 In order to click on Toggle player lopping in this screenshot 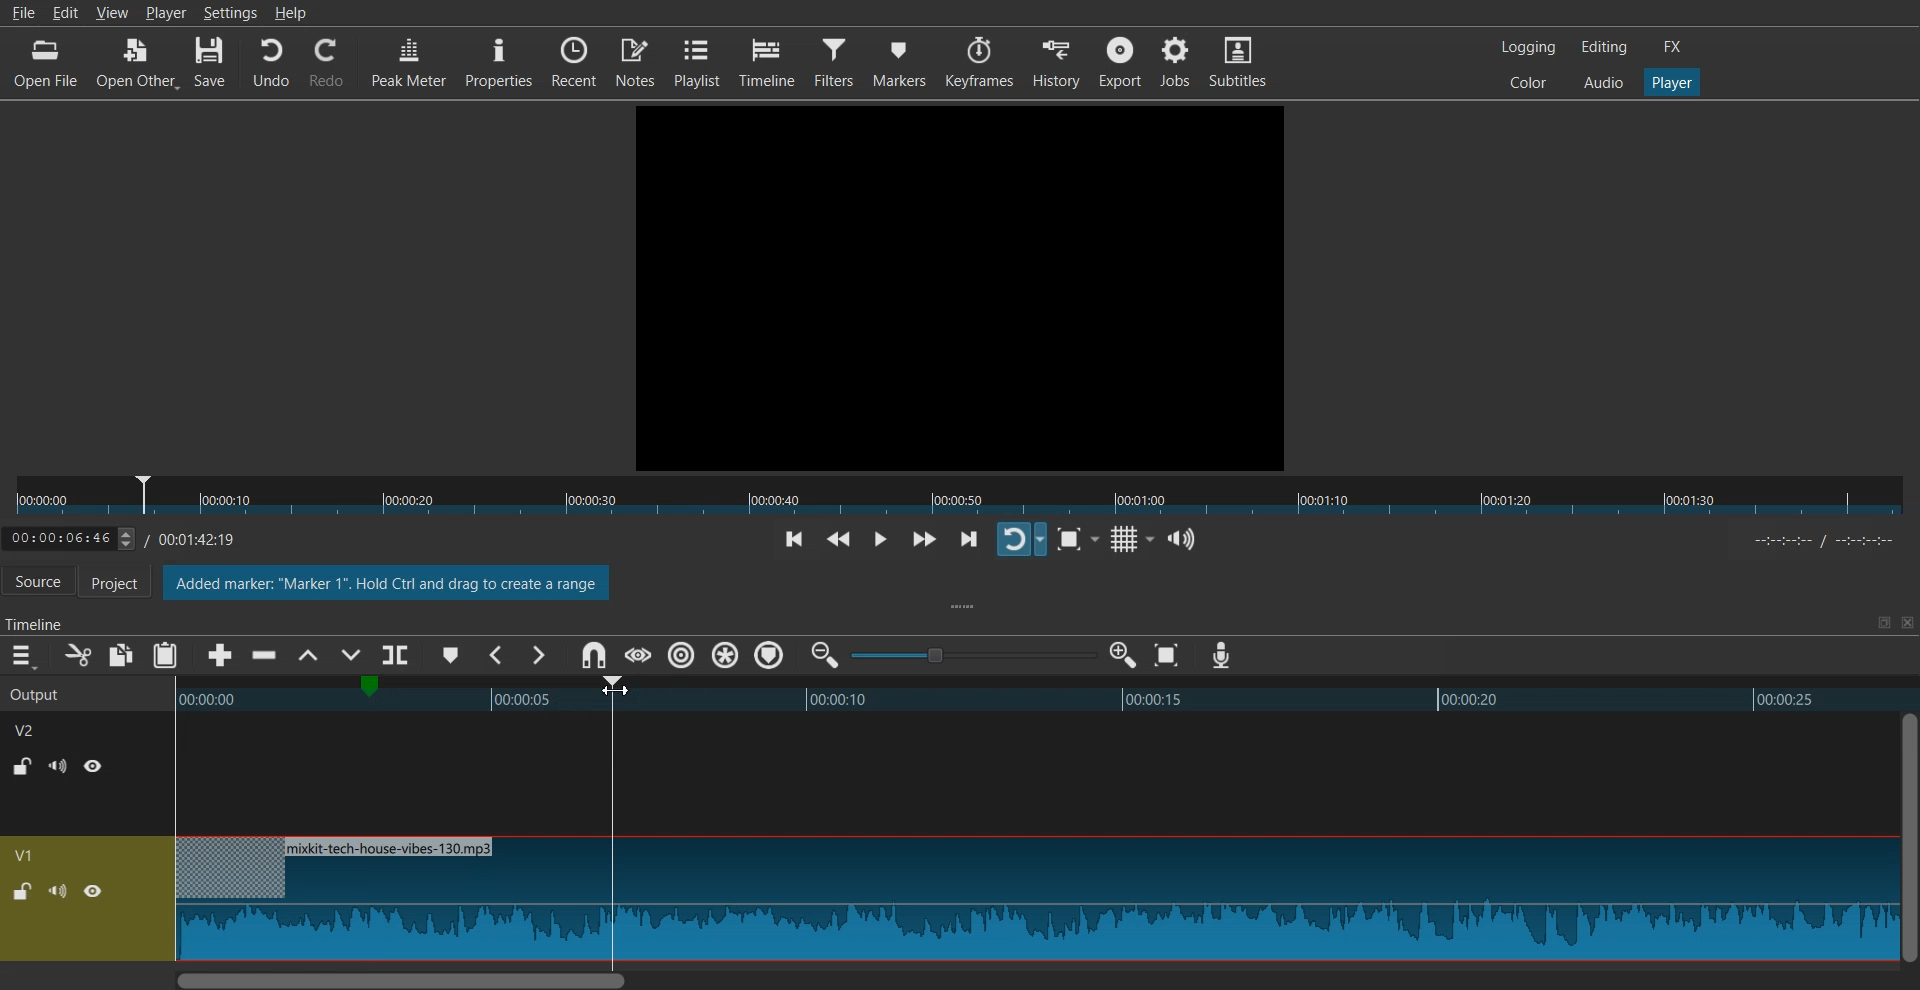, I will do `click(1021, 539)`.